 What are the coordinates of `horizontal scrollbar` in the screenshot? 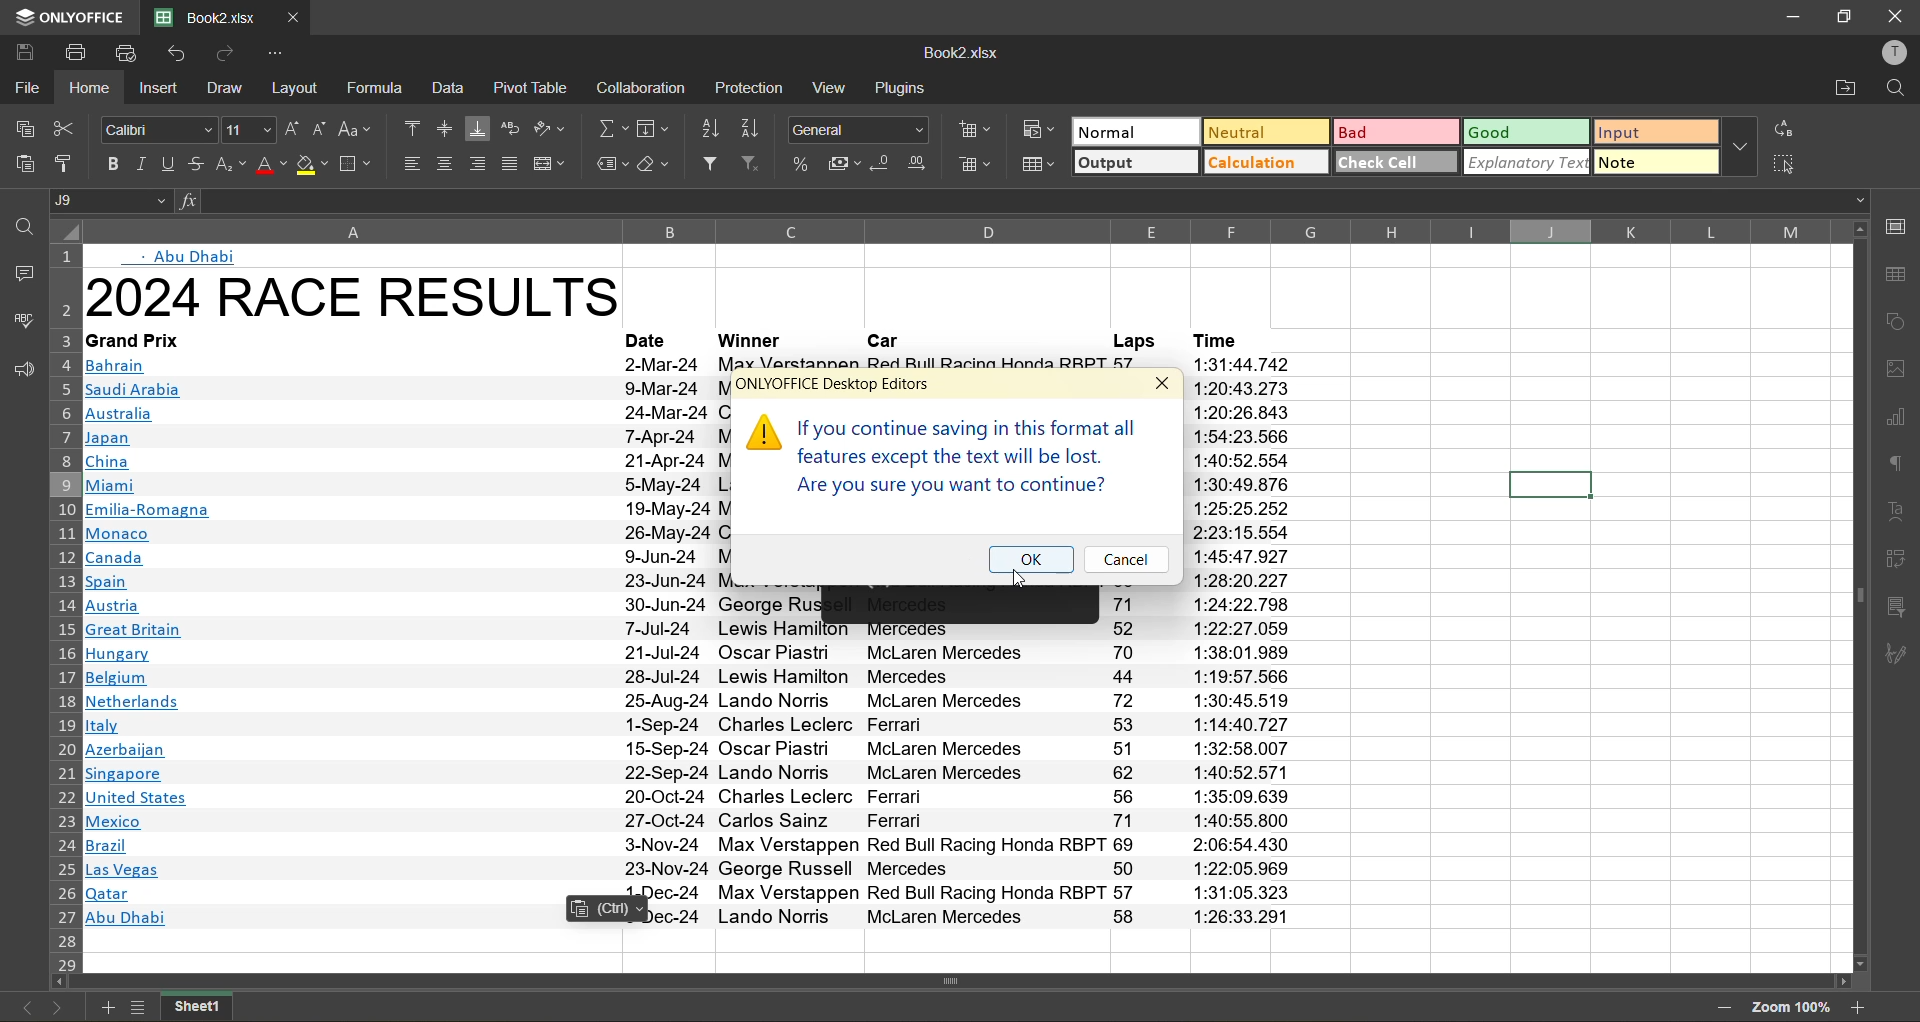 It's located at (948, 981).